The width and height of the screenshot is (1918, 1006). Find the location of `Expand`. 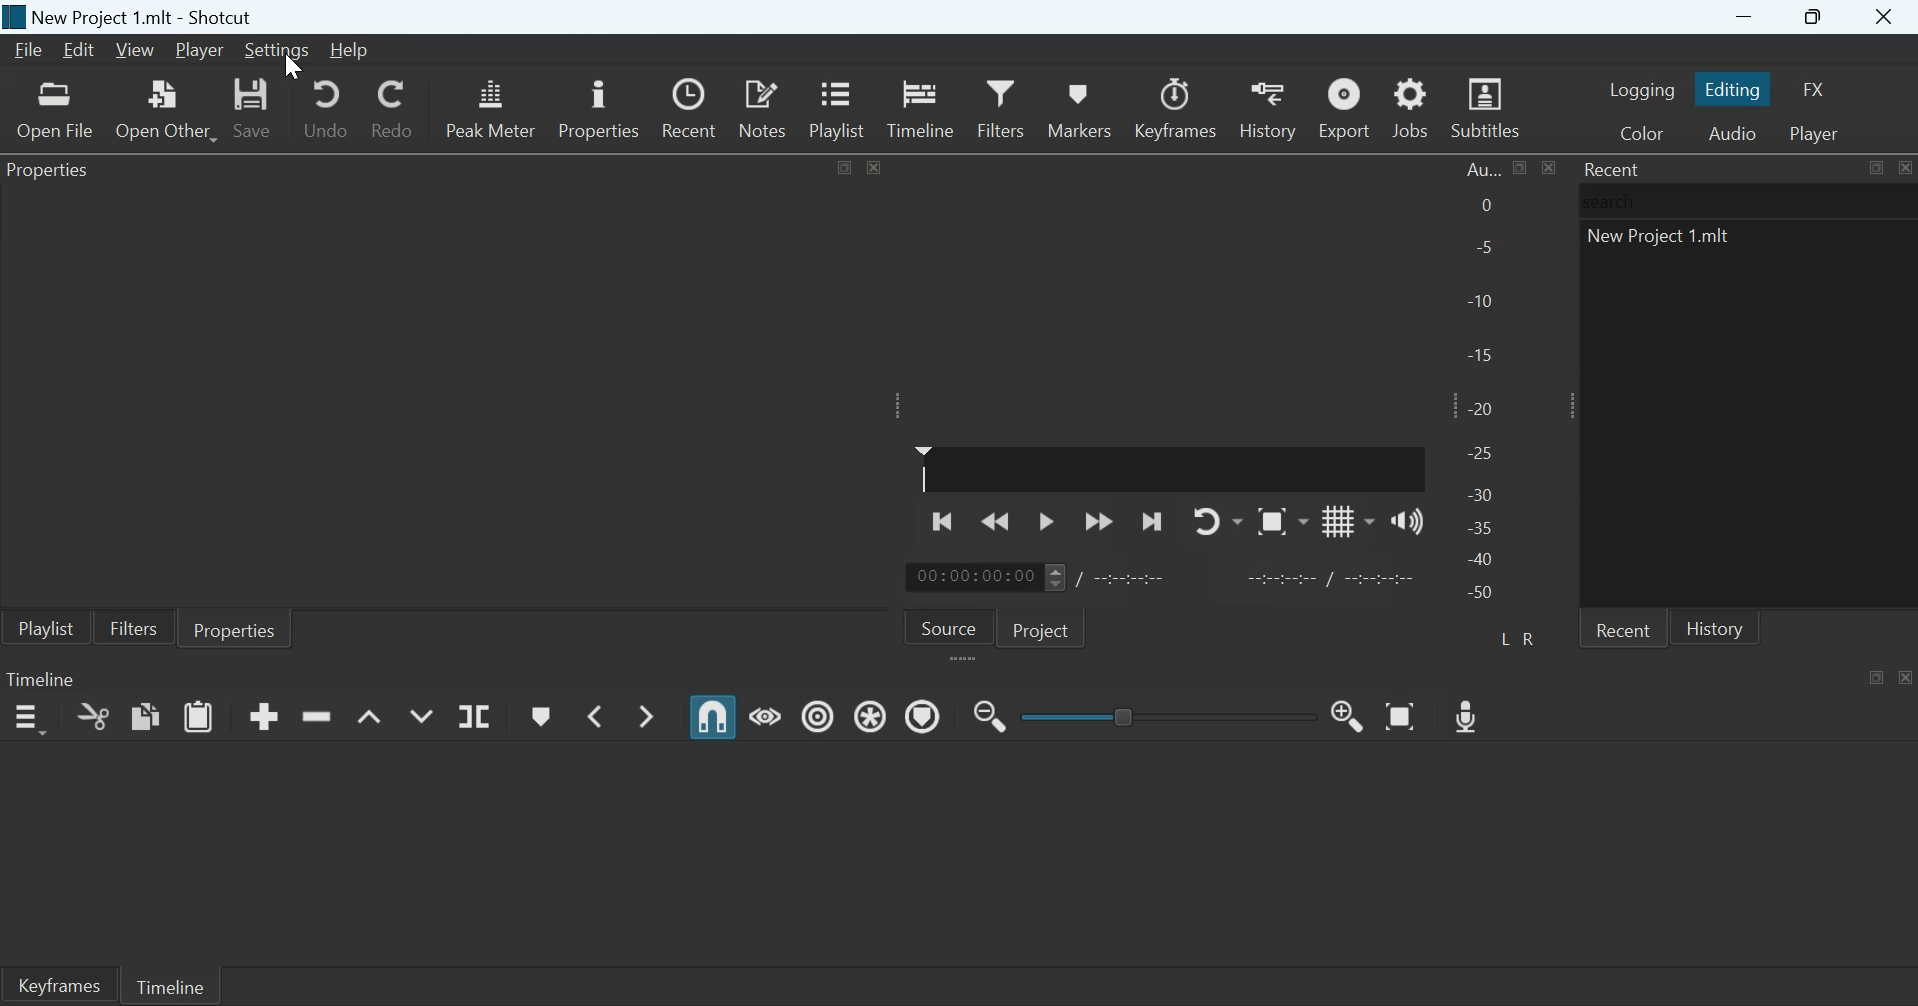

Expand is located at coordinates (899, 405).